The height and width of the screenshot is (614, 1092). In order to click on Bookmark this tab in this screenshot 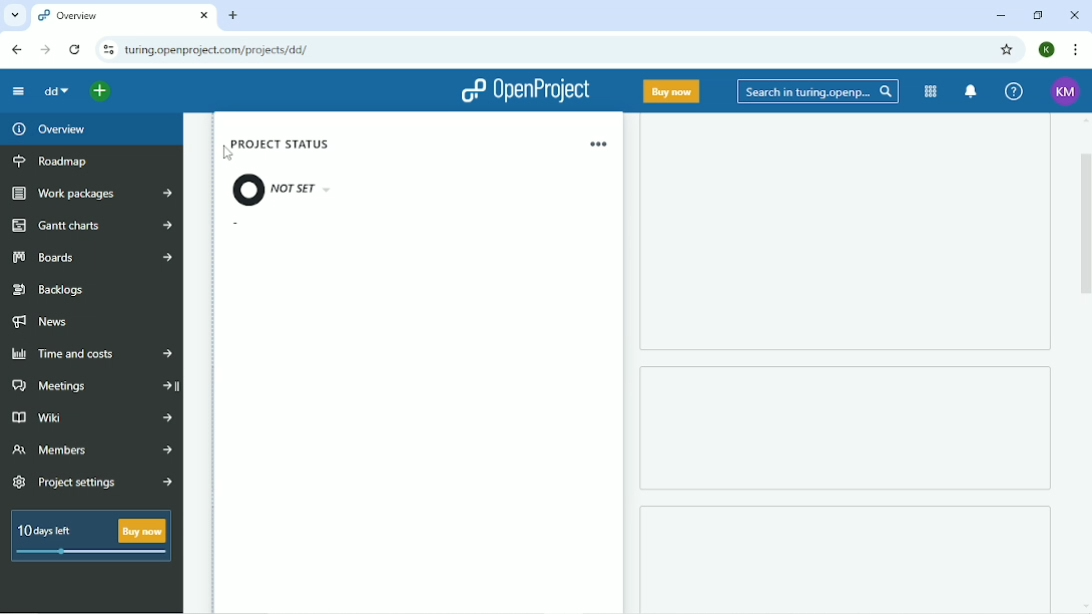, I will do `click(1008, 50)`.